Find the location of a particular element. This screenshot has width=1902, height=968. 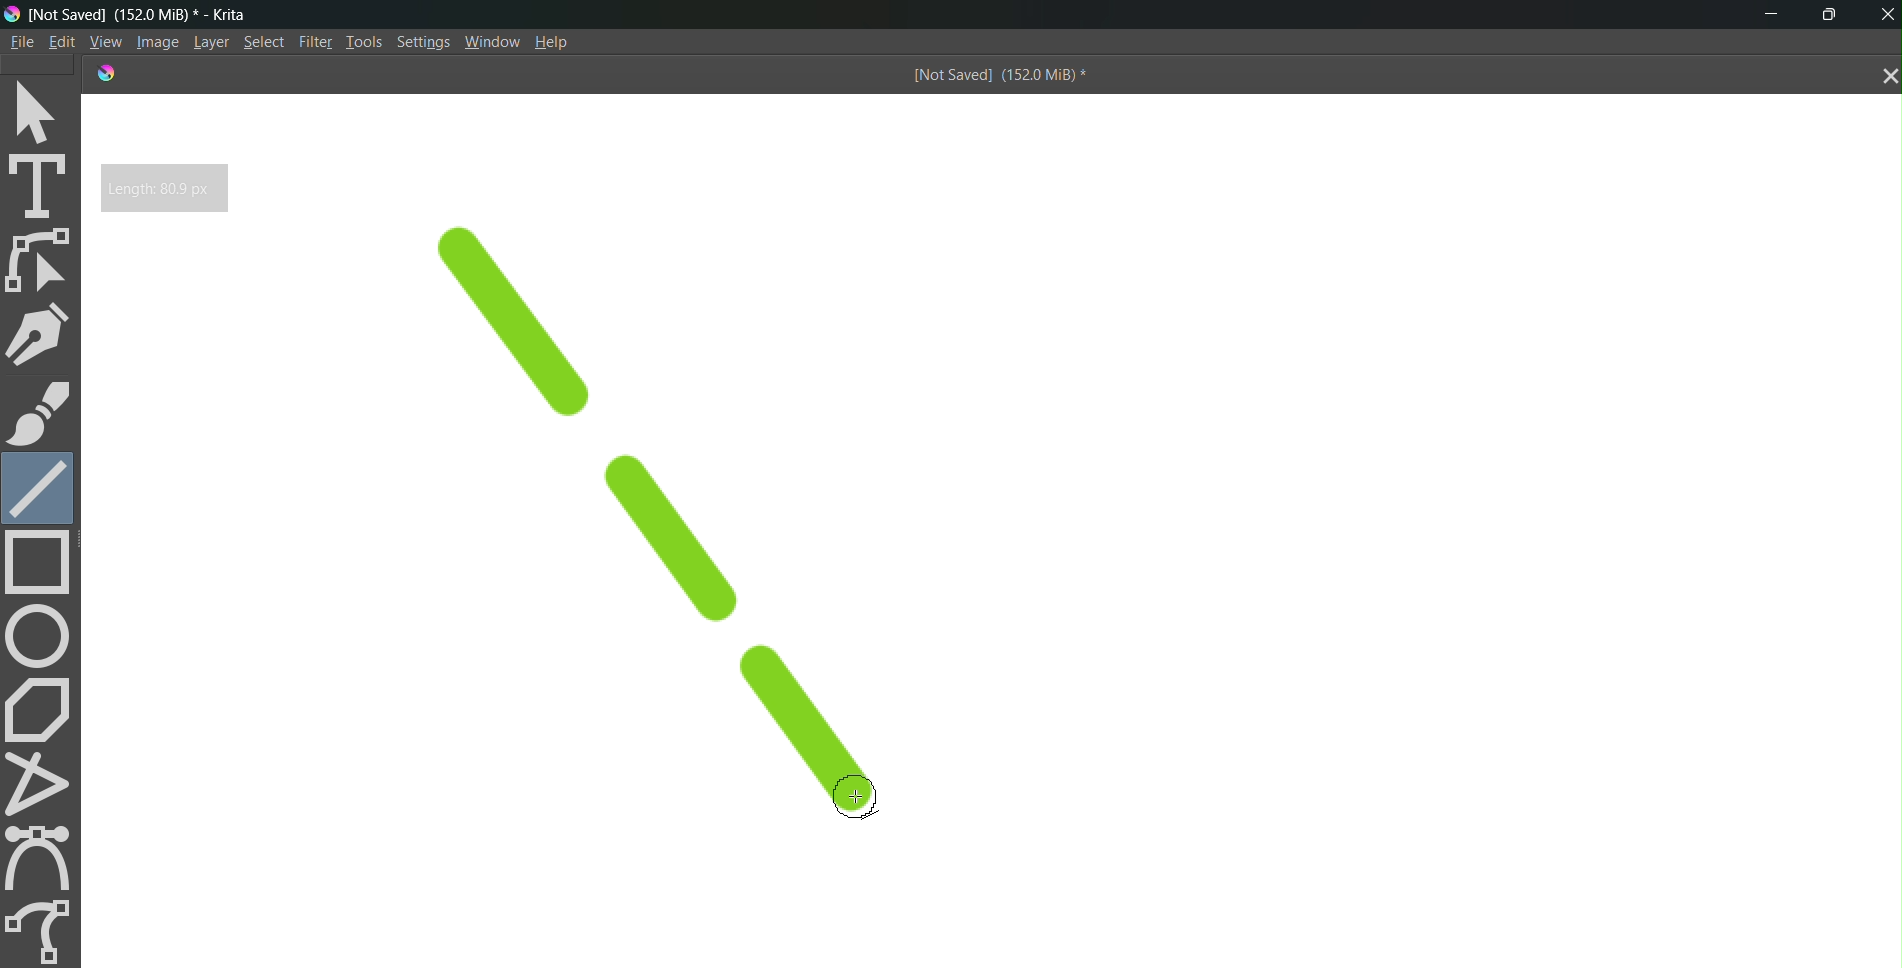

[Not Saved] (151.9 MiB) * is located at coordinates (996, 77).